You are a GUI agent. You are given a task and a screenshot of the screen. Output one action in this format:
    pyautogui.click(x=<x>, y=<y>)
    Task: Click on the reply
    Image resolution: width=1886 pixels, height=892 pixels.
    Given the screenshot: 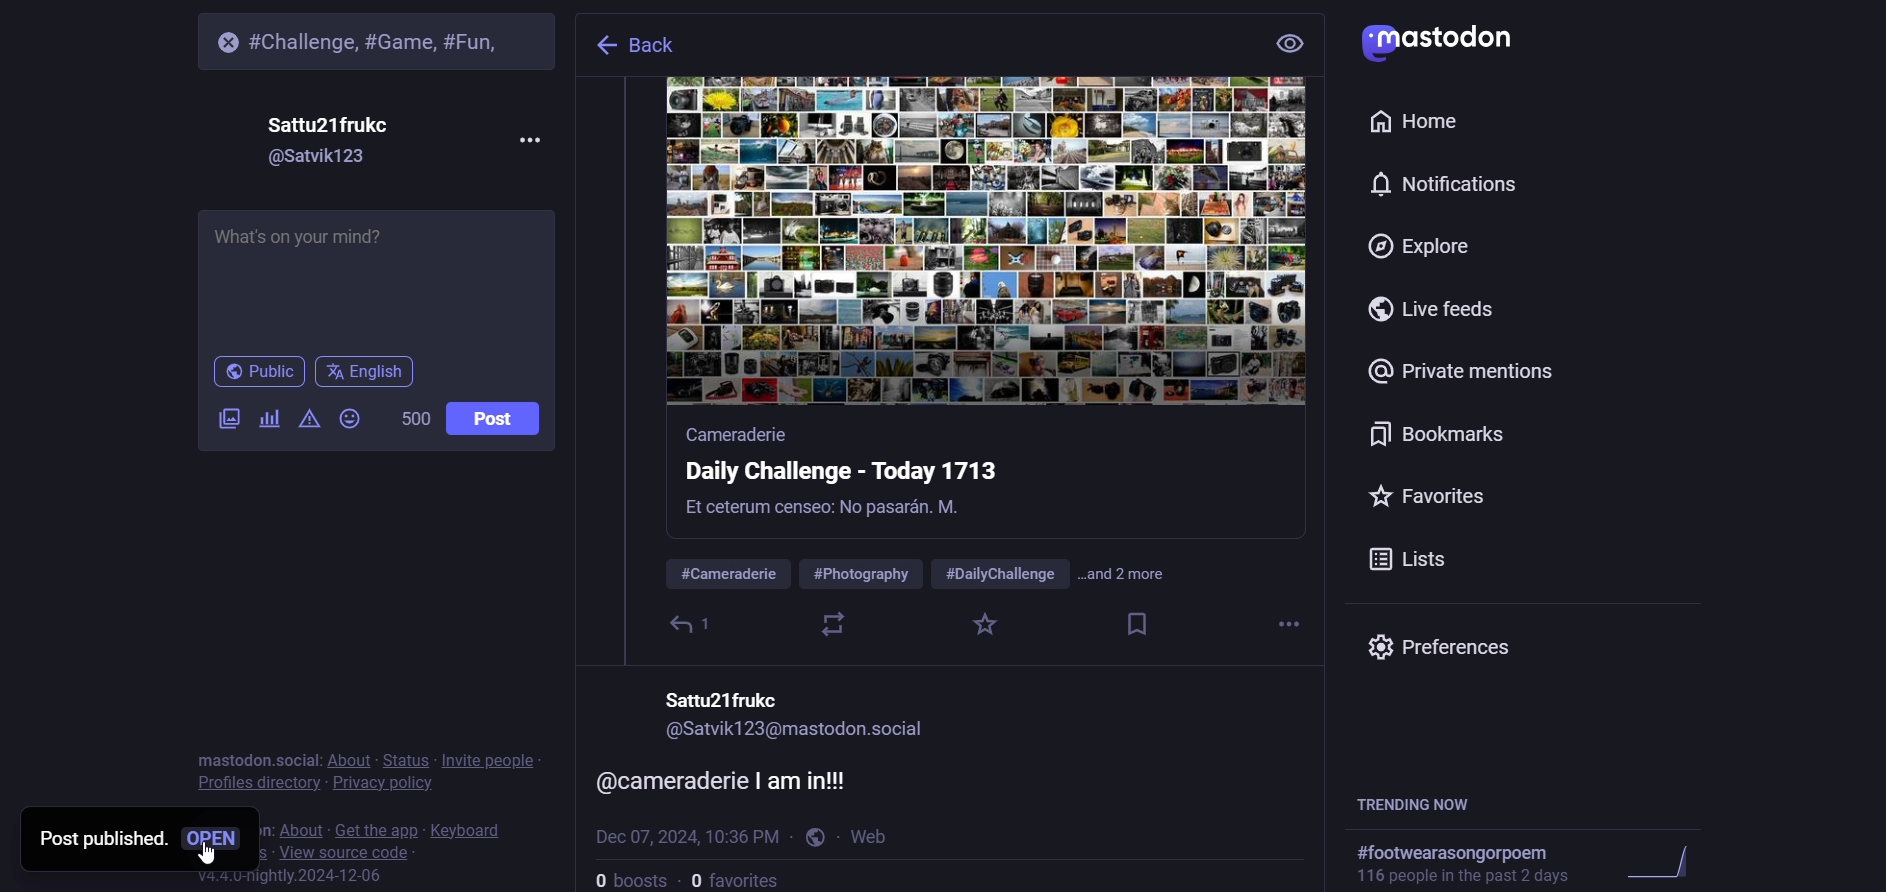 What is the action you would take?
    pyautogui.click(x=693, y=623)
    